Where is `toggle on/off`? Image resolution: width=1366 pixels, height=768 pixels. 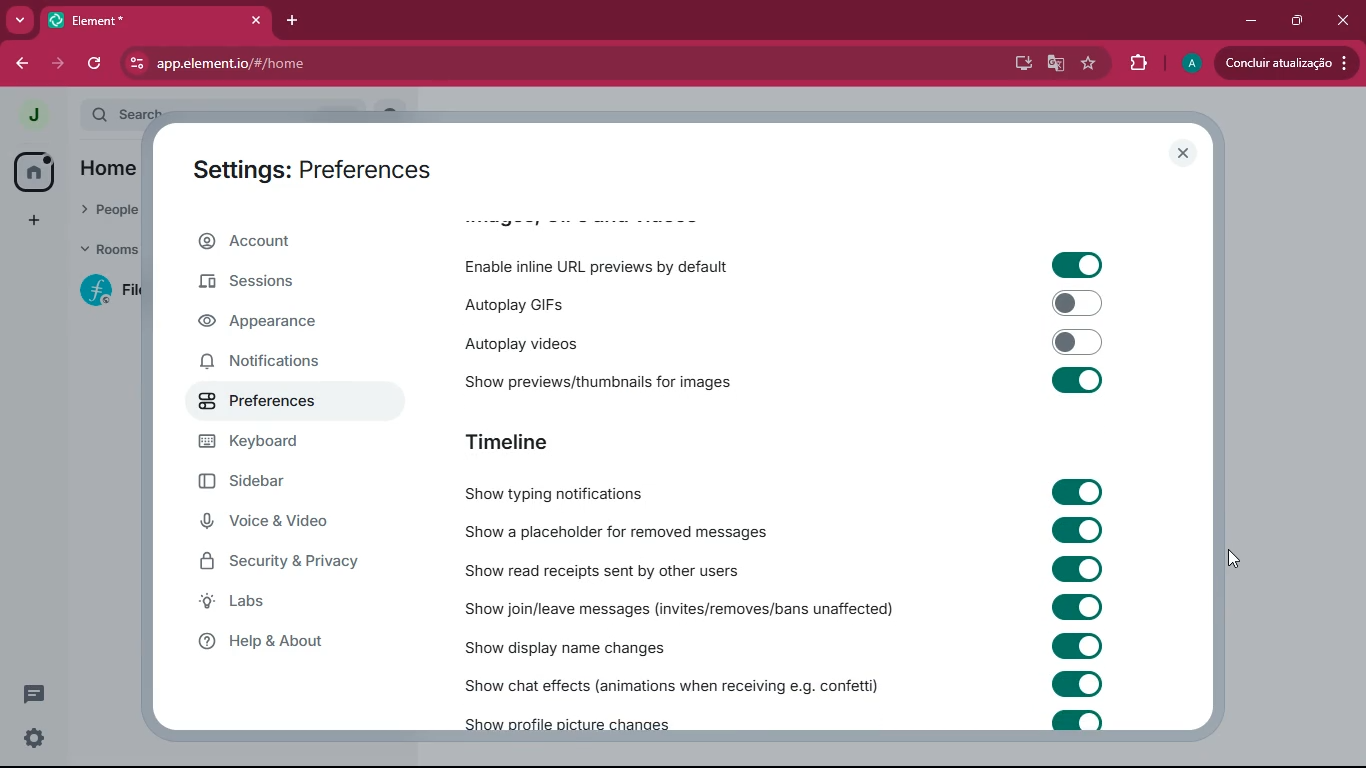
toggle on/off is located at coordinates (1079, 684).